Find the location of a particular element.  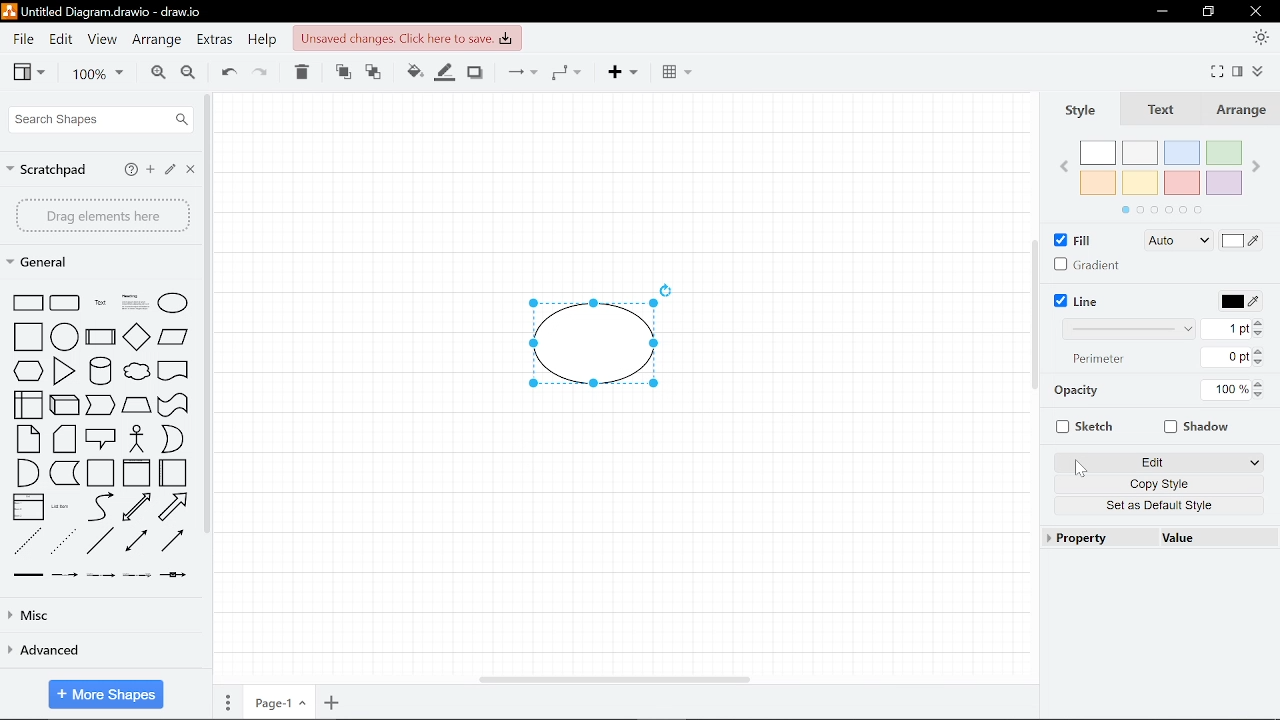

Help is located at coordinates (263, 41).